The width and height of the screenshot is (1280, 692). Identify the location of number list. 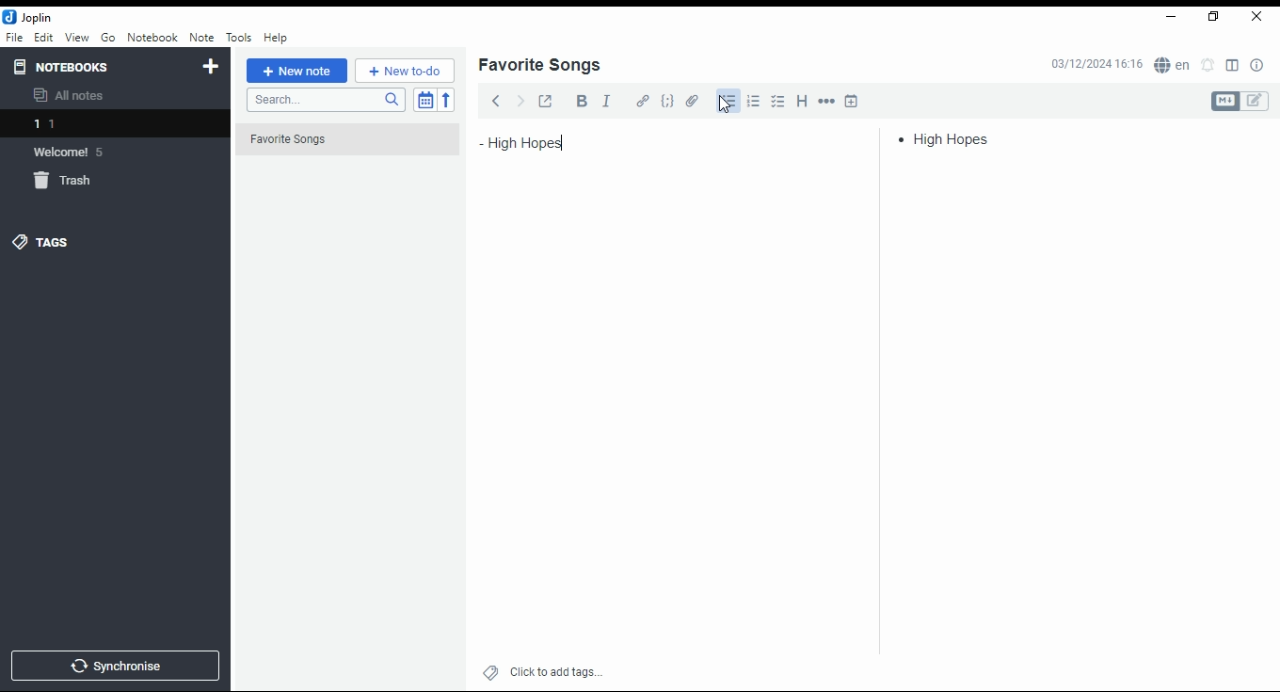
(754, 100).